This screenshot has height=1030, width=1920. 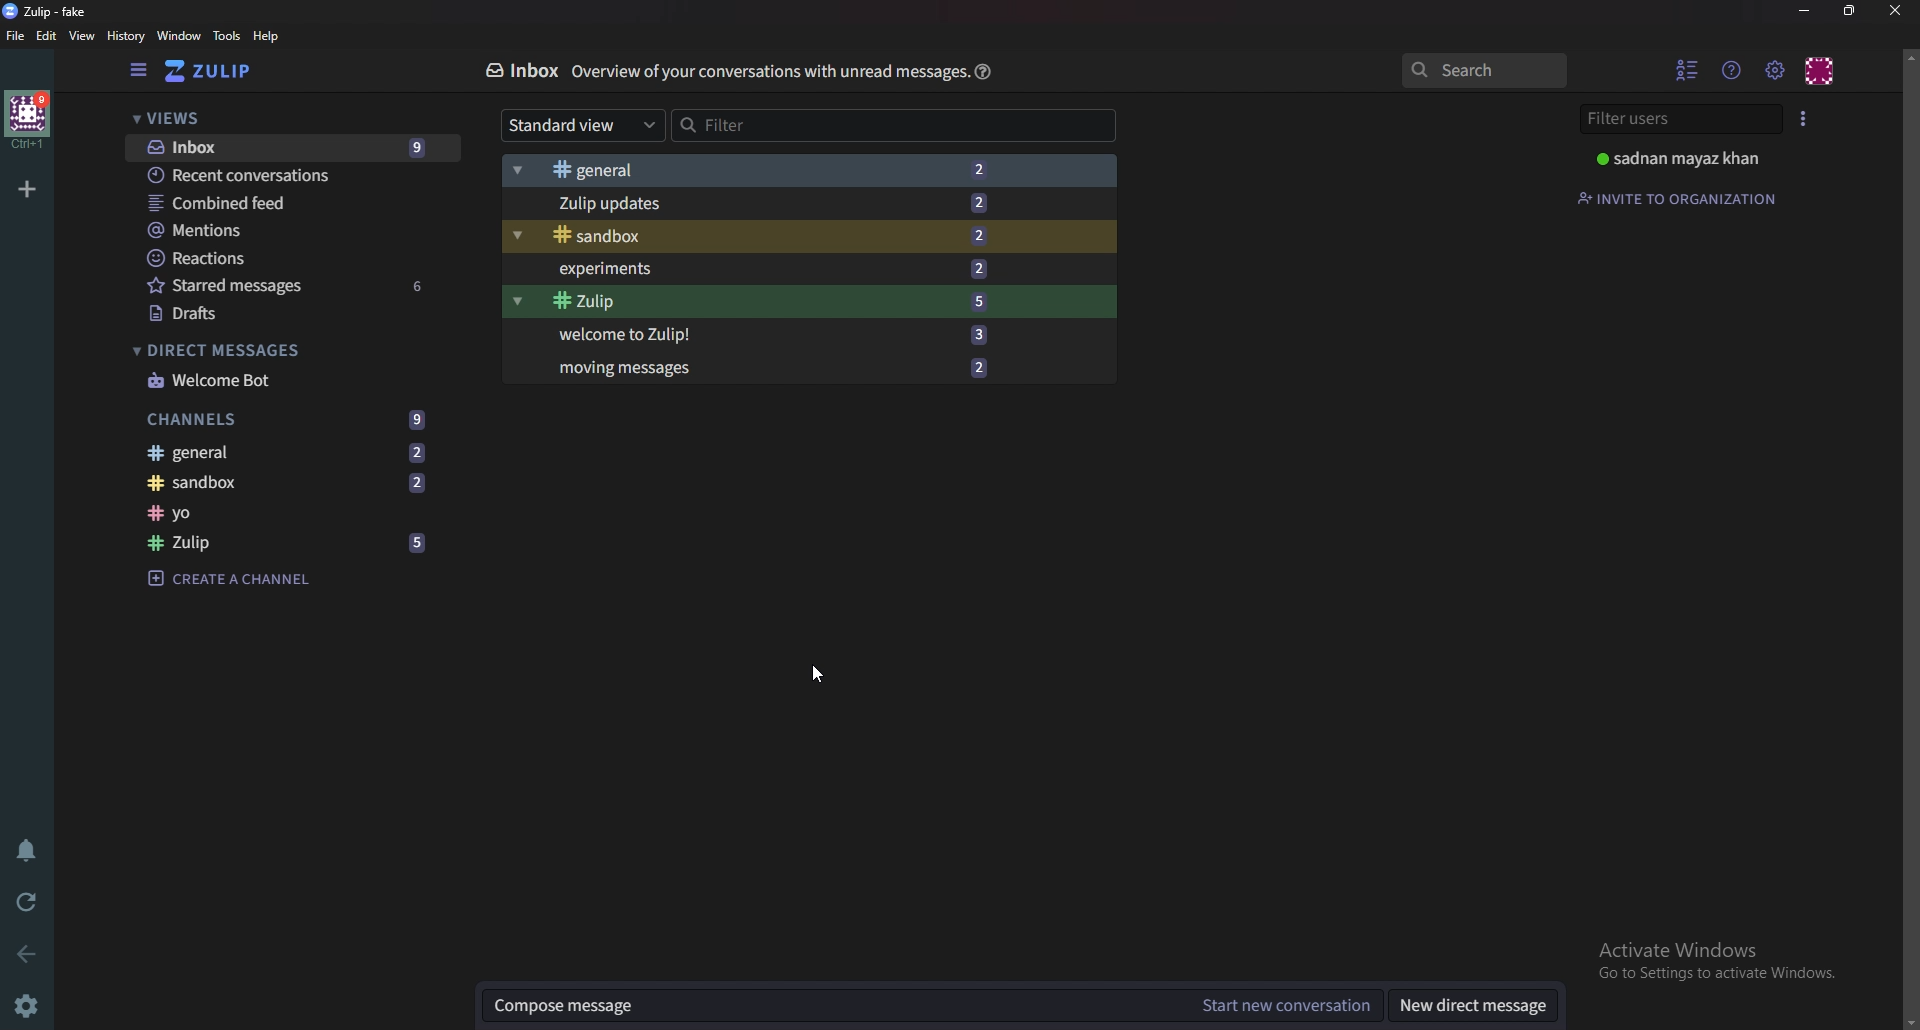 I want to click on Moving messages, so click(x=785, y=368).